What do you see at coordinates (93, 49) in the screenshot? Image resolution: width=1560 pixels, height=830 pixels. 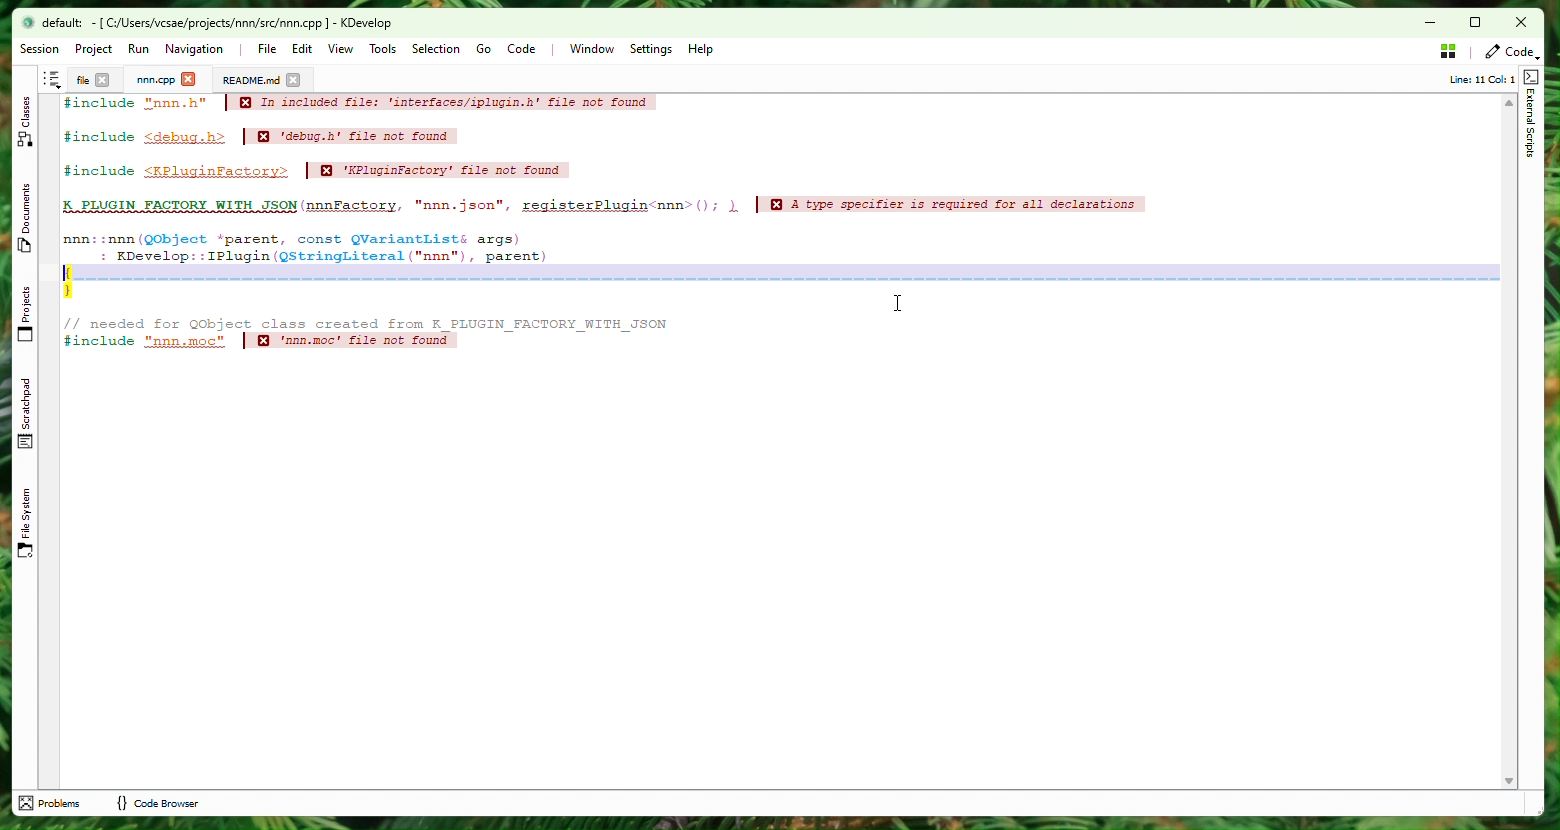 I see `Project` at bounding box center [93, 49].